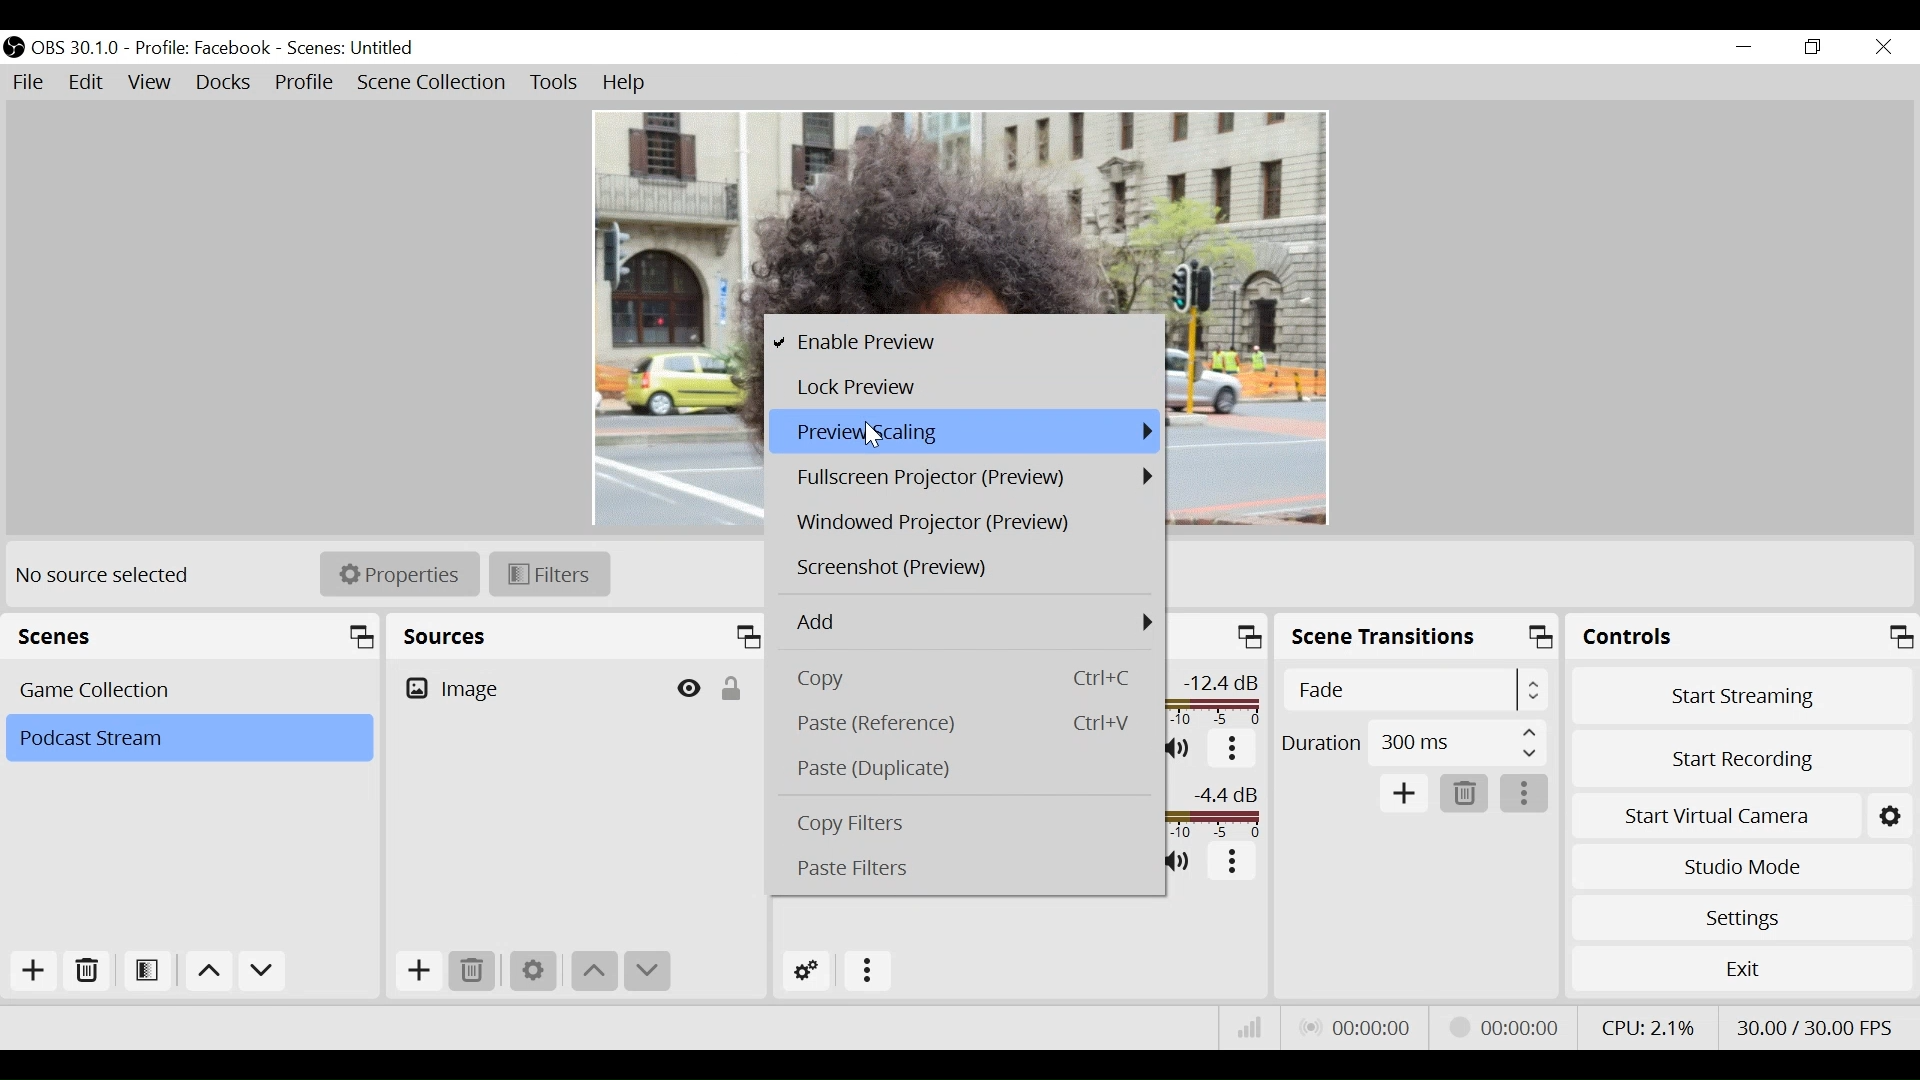 The height and width of the screenshot is (1080, 1920). What do you see at coordinates (1741, 694) in the screenshot?
I see `Start Streaming` at bounding box center [1741, 694].